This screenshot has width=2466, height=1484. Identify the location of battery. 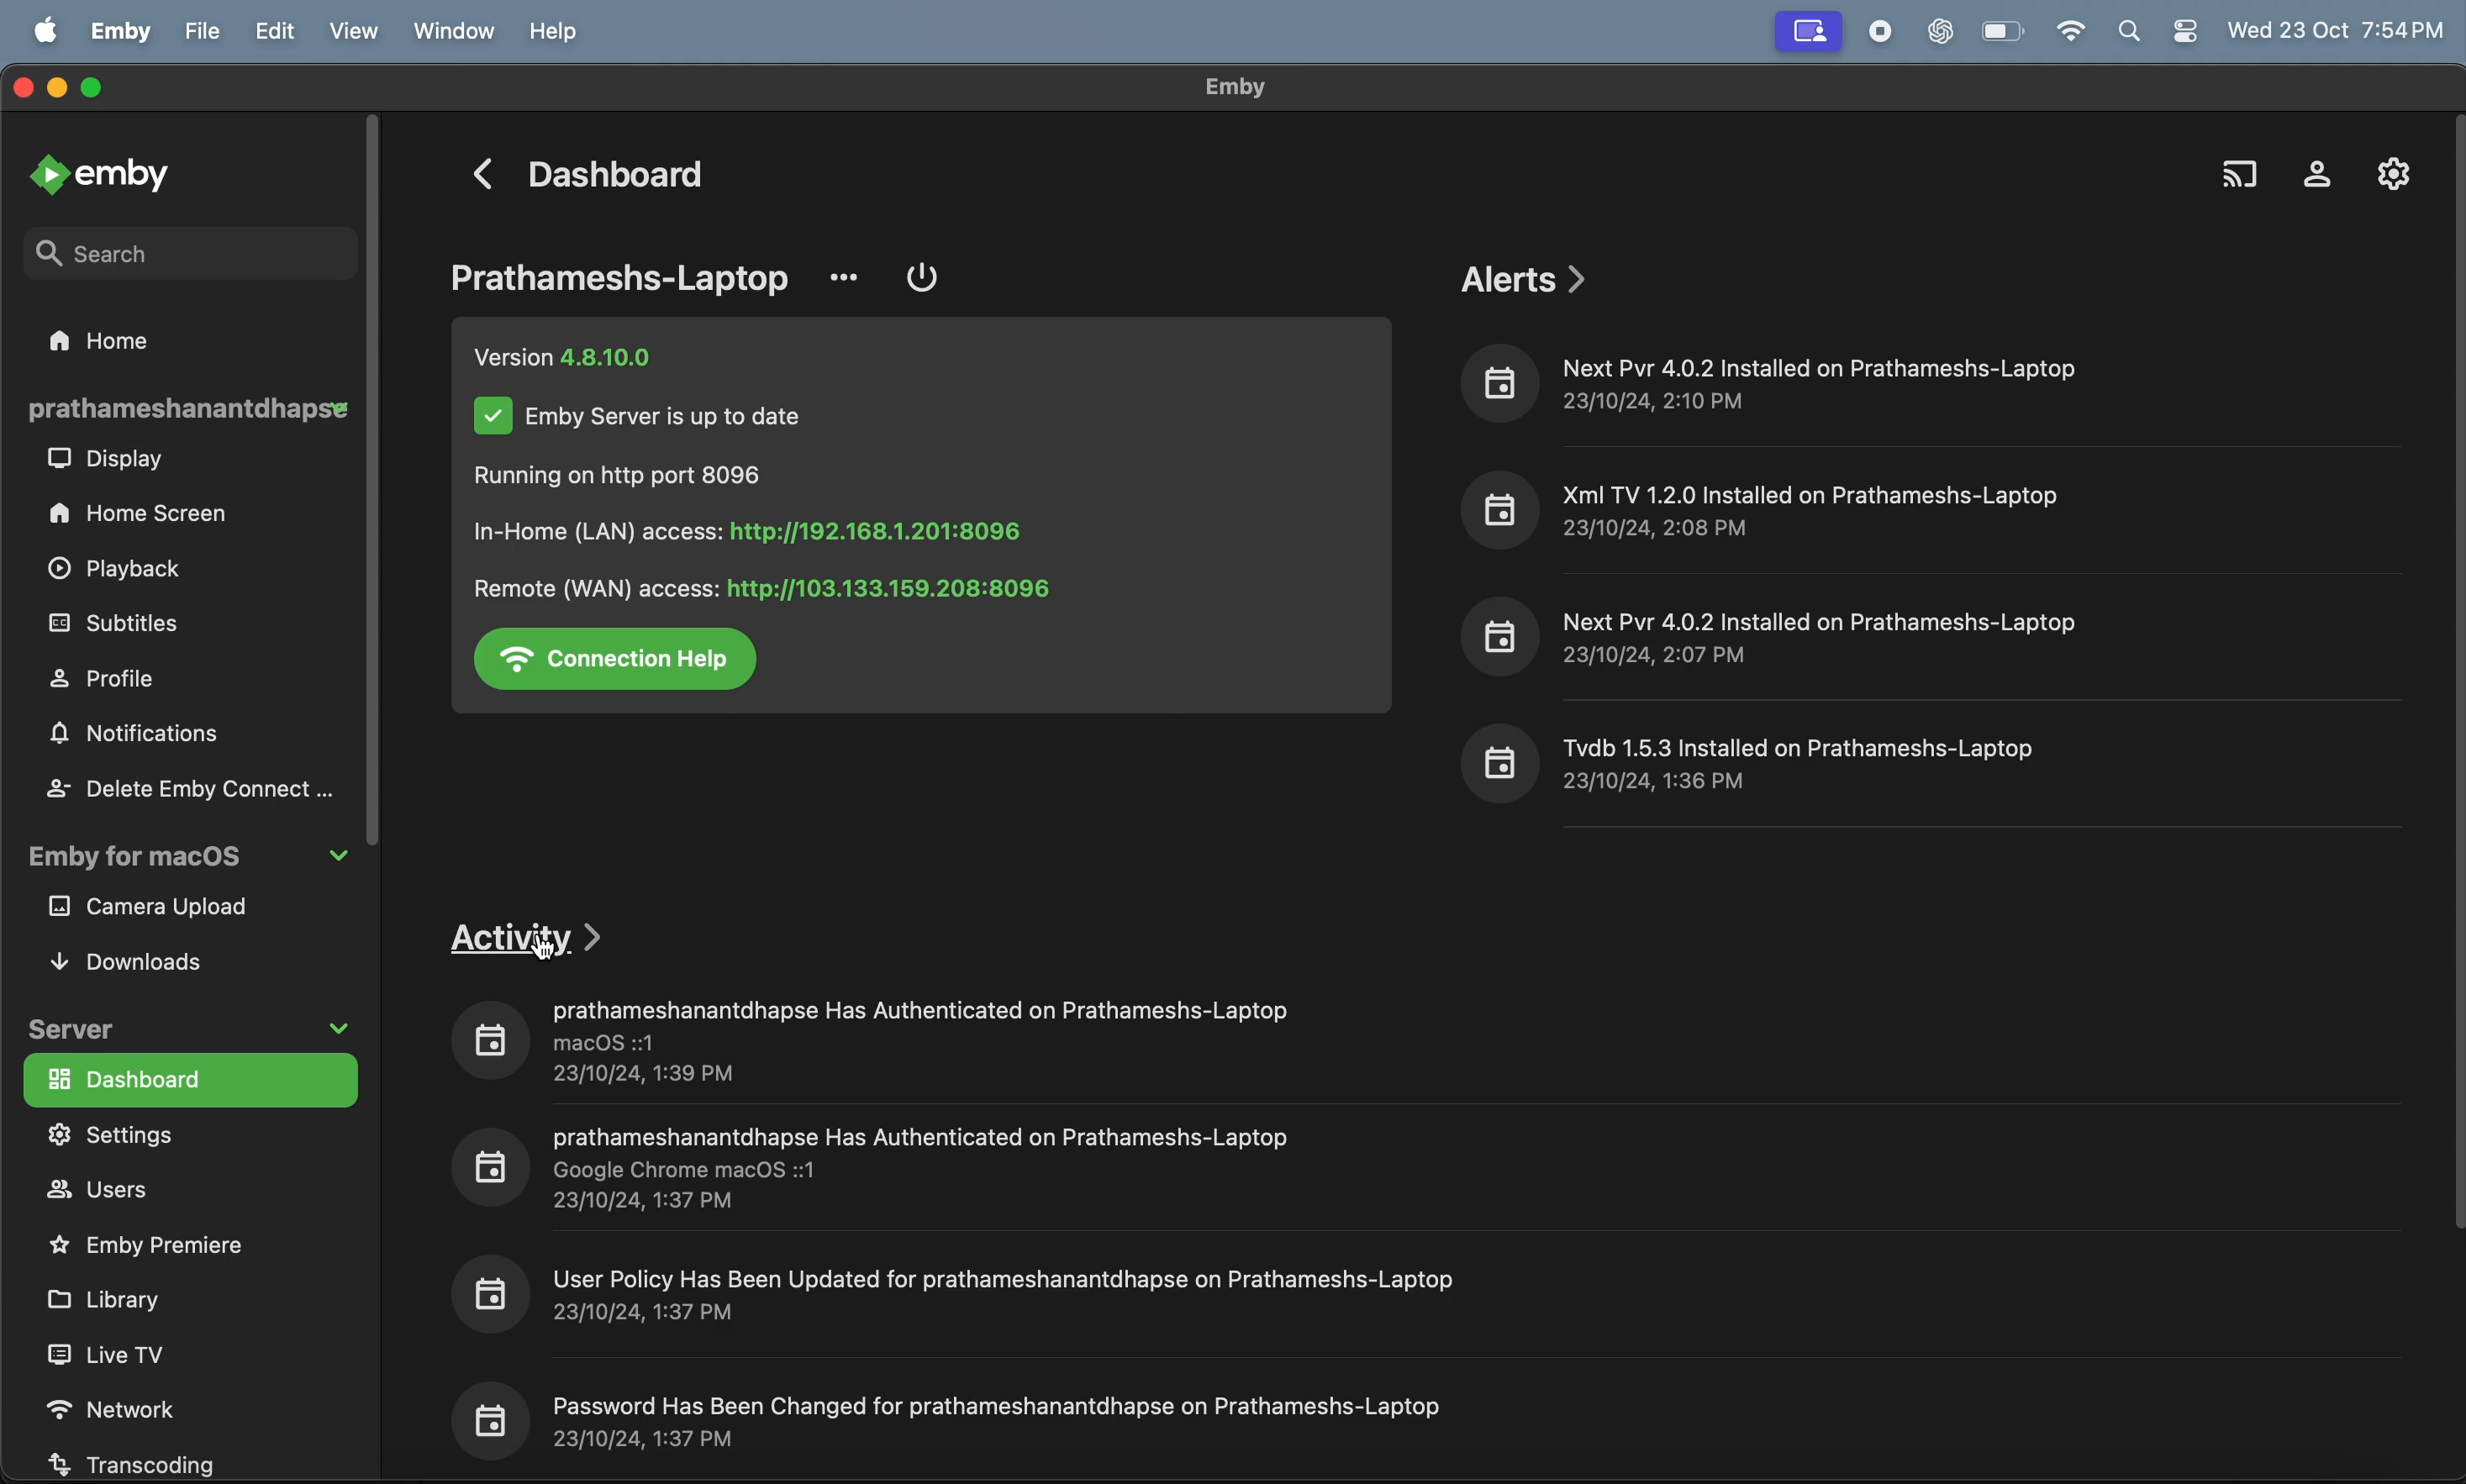
(2004, 32).